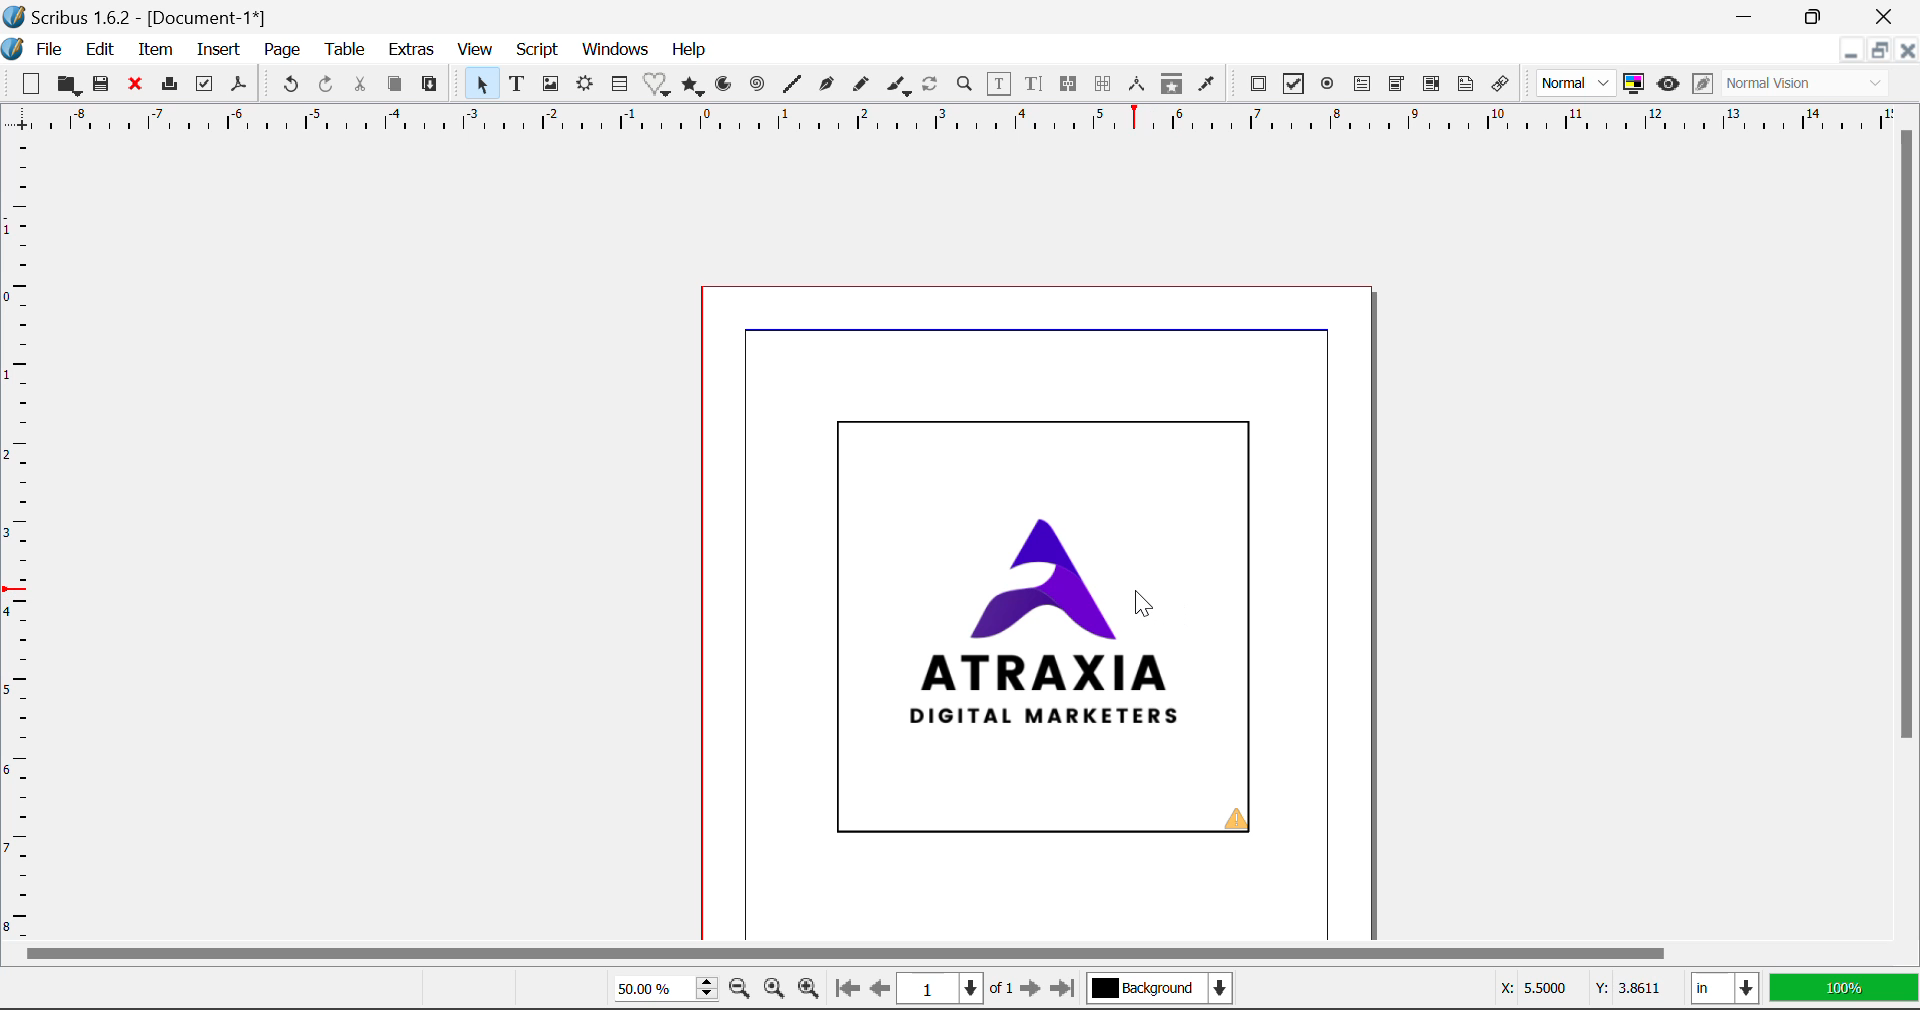 The image size is (1920, 1010). I want to click on Normal Vision, so click(1806, 83).